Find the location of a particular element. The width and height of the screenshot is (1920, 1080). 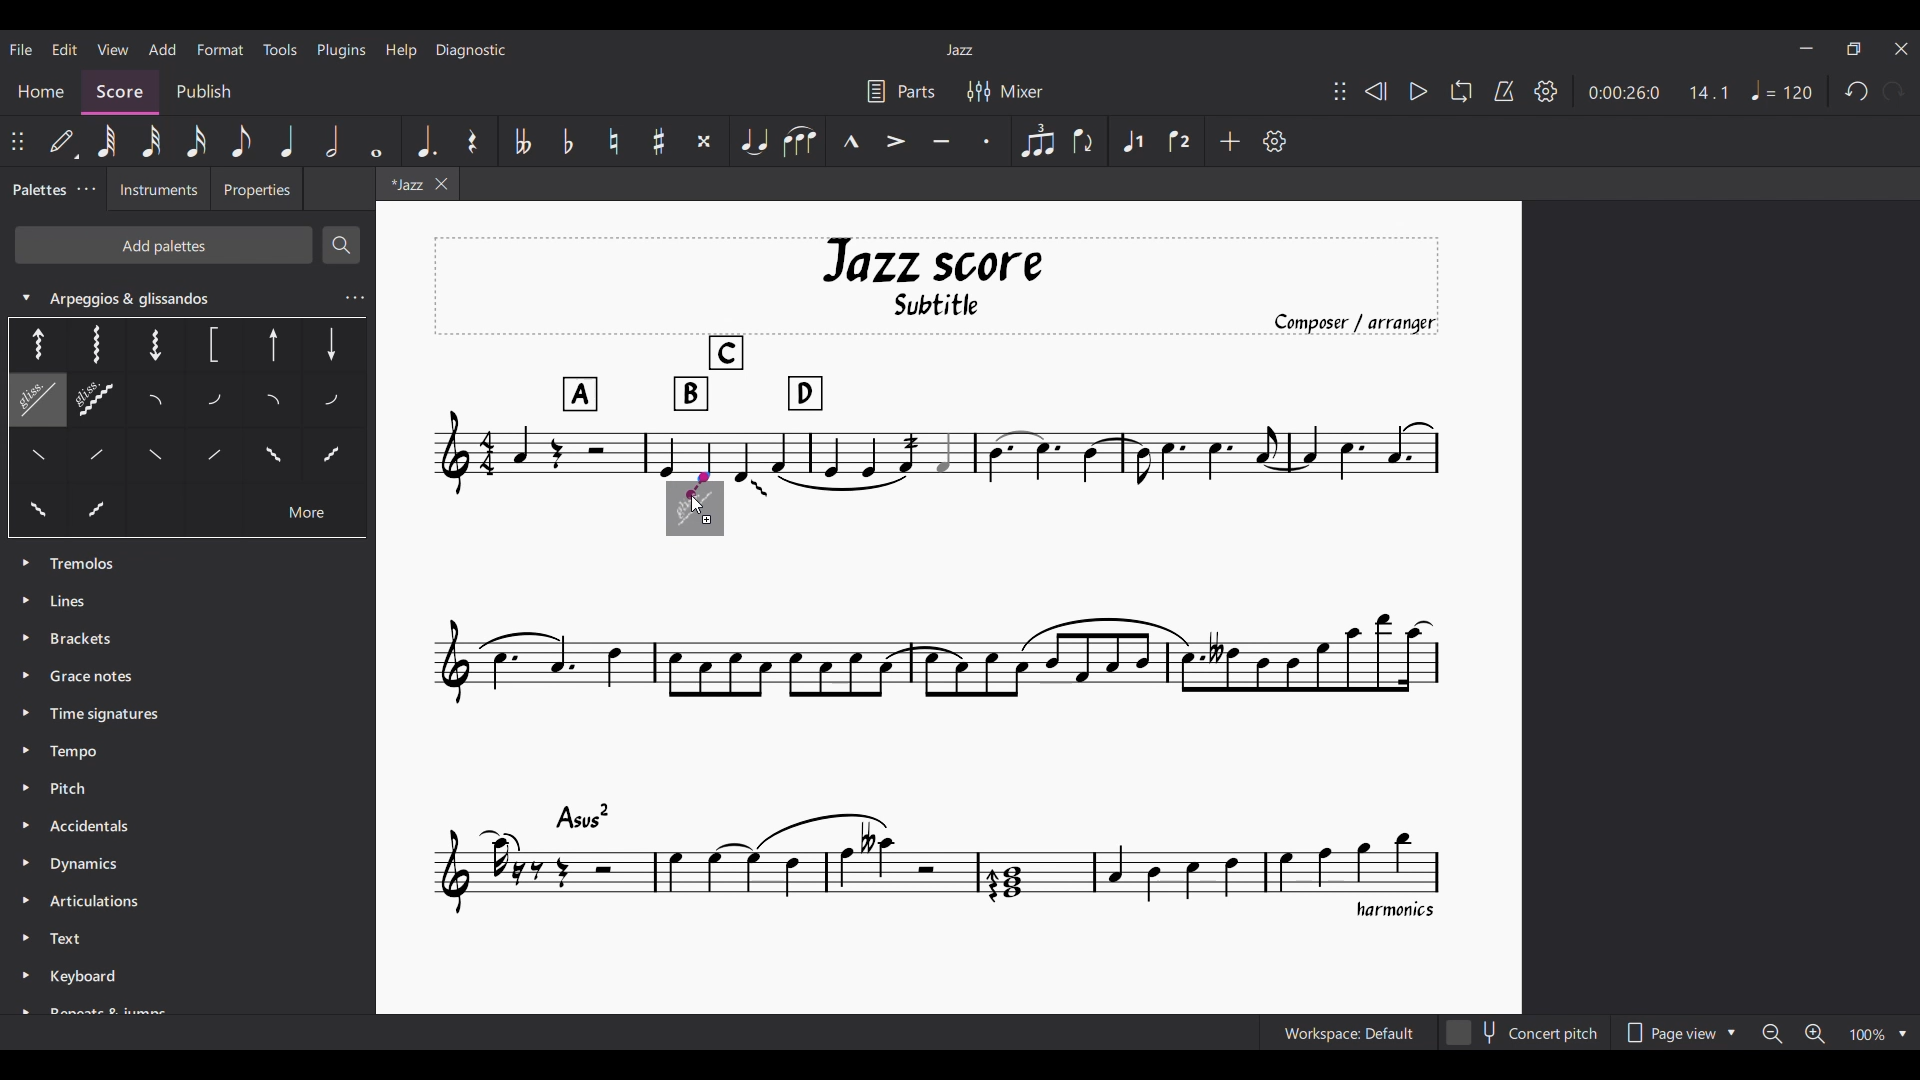

Plate 5 is located at coordinates (274, 347).